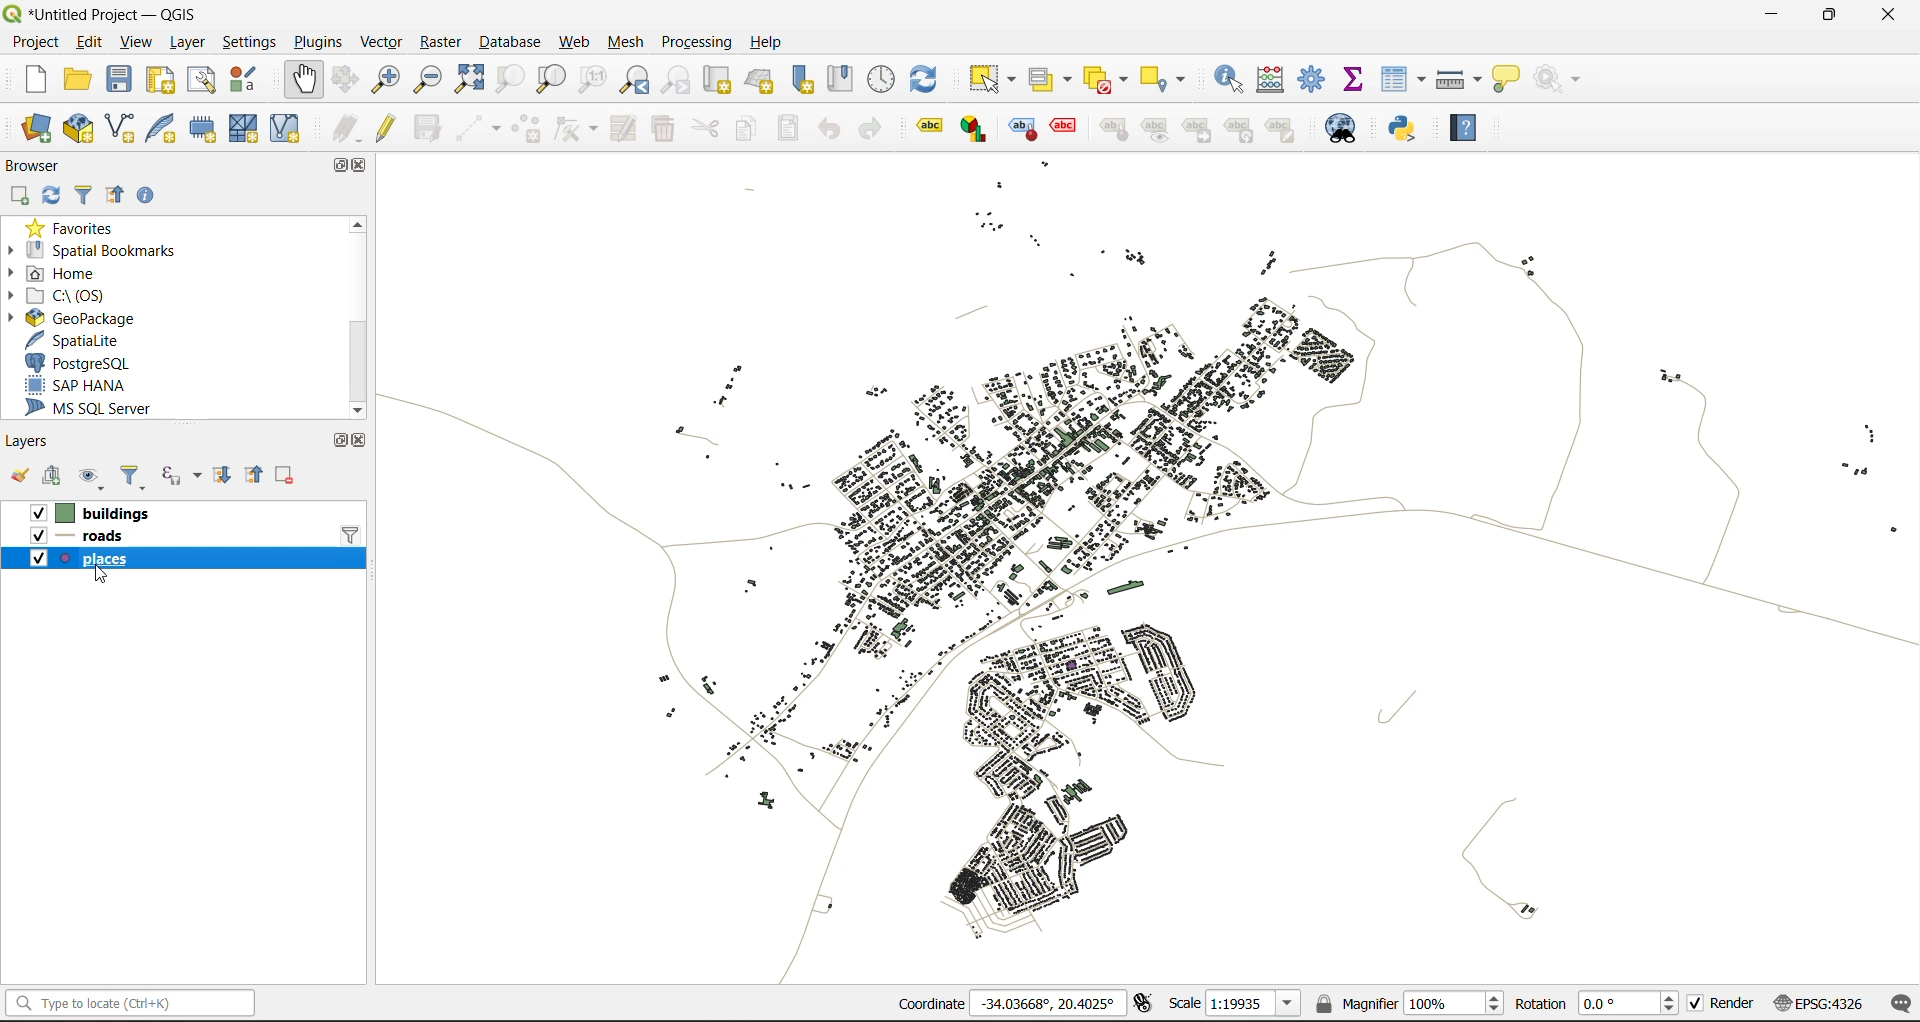 The image size is (1920, 1022). What do you see at coordinates (101, 409) in the screenshot?
I see `ms sql server` at bounding box center [101, 409].